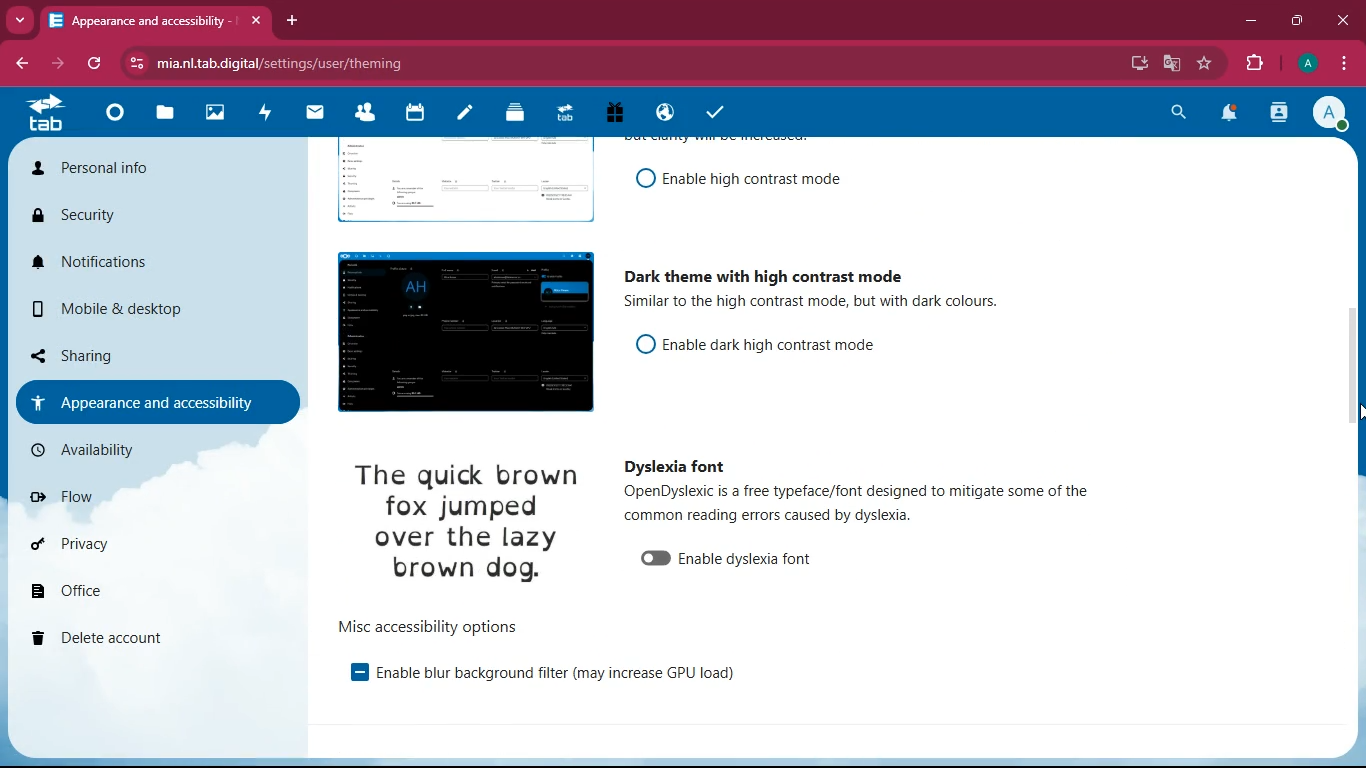 This screenshot has height=768, width=1366. What do you see at coordinates (640, 179) in the screenshot?
I see `on/off` at bounding box center [640, 179].